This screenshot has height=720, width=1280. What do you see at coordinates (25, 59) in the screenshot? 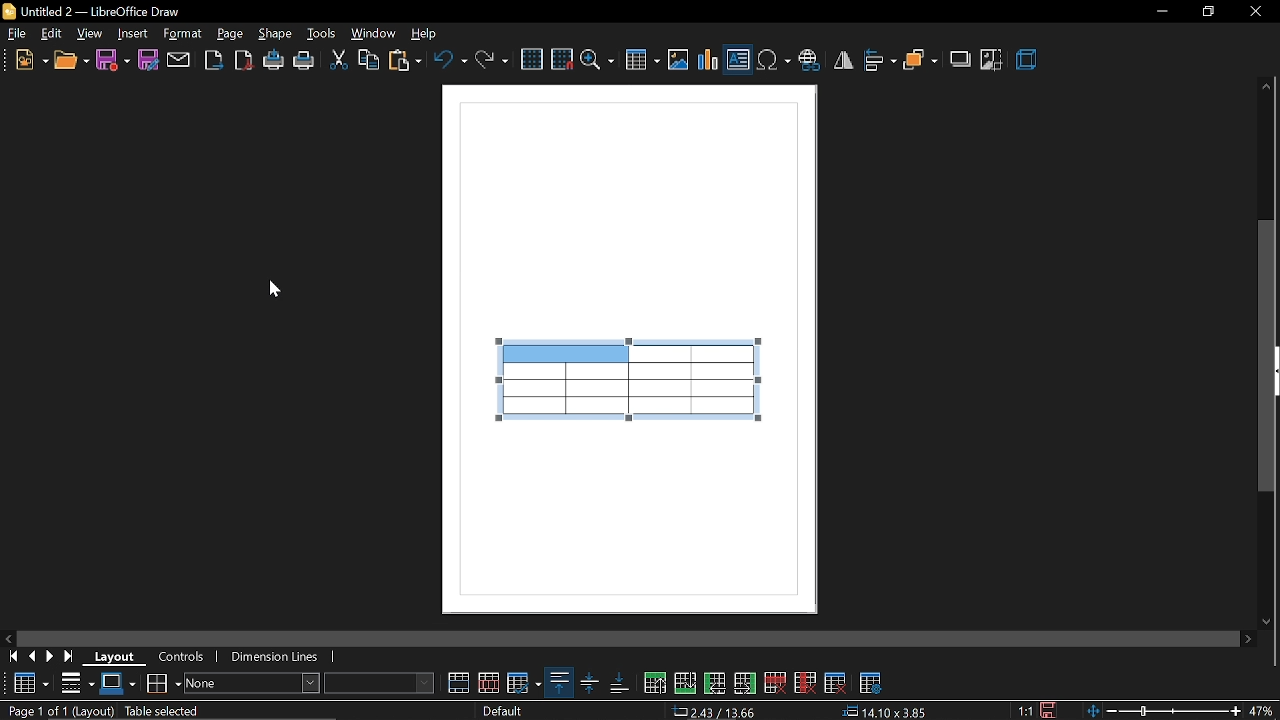
I see `new` at bounding box center [25, 59].